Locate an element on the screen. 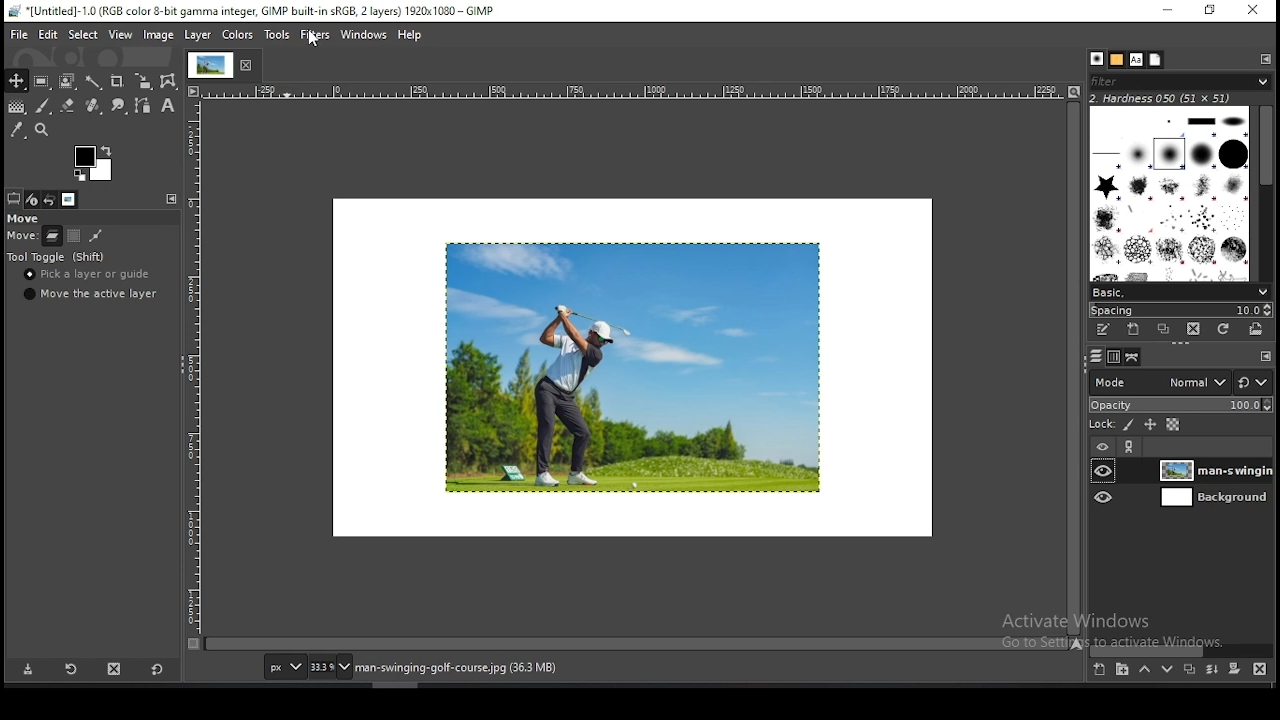 The height and width of the screenshot is (720, 1280). scroll bar is located at coordinates (1182, 649).